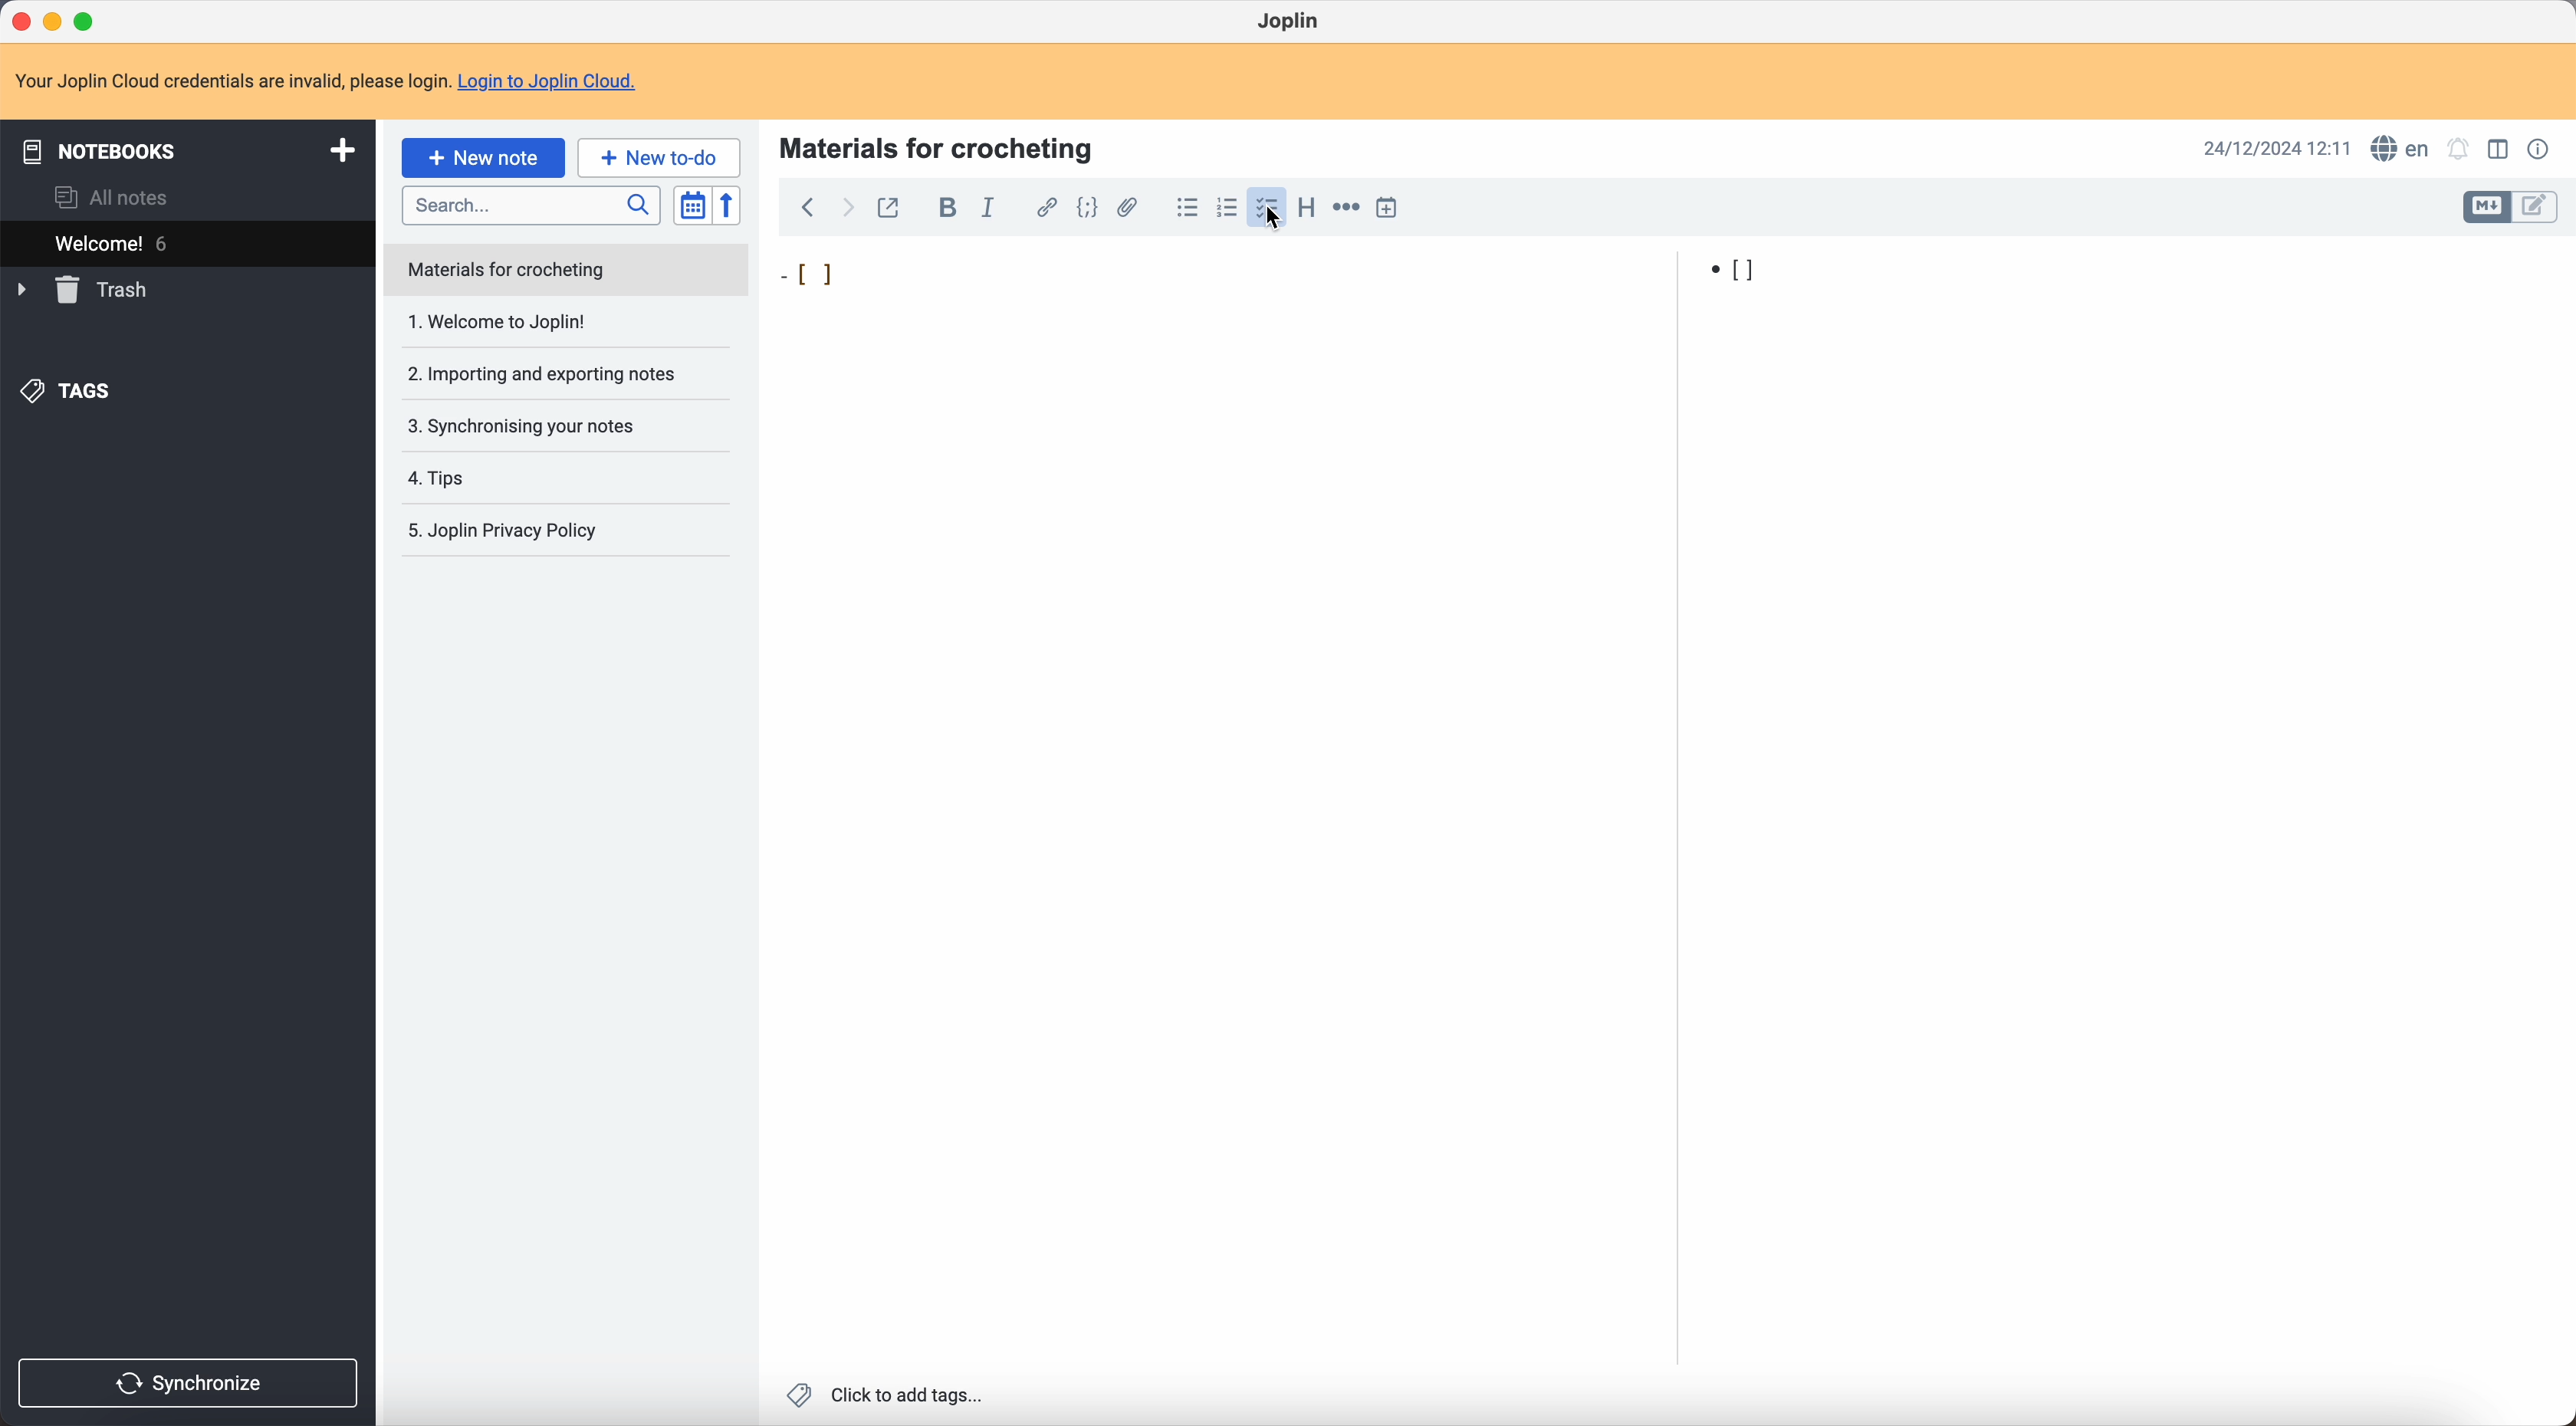 This screenshot has height=1426, width=2576. I want to click on tips, so click(528, 478).